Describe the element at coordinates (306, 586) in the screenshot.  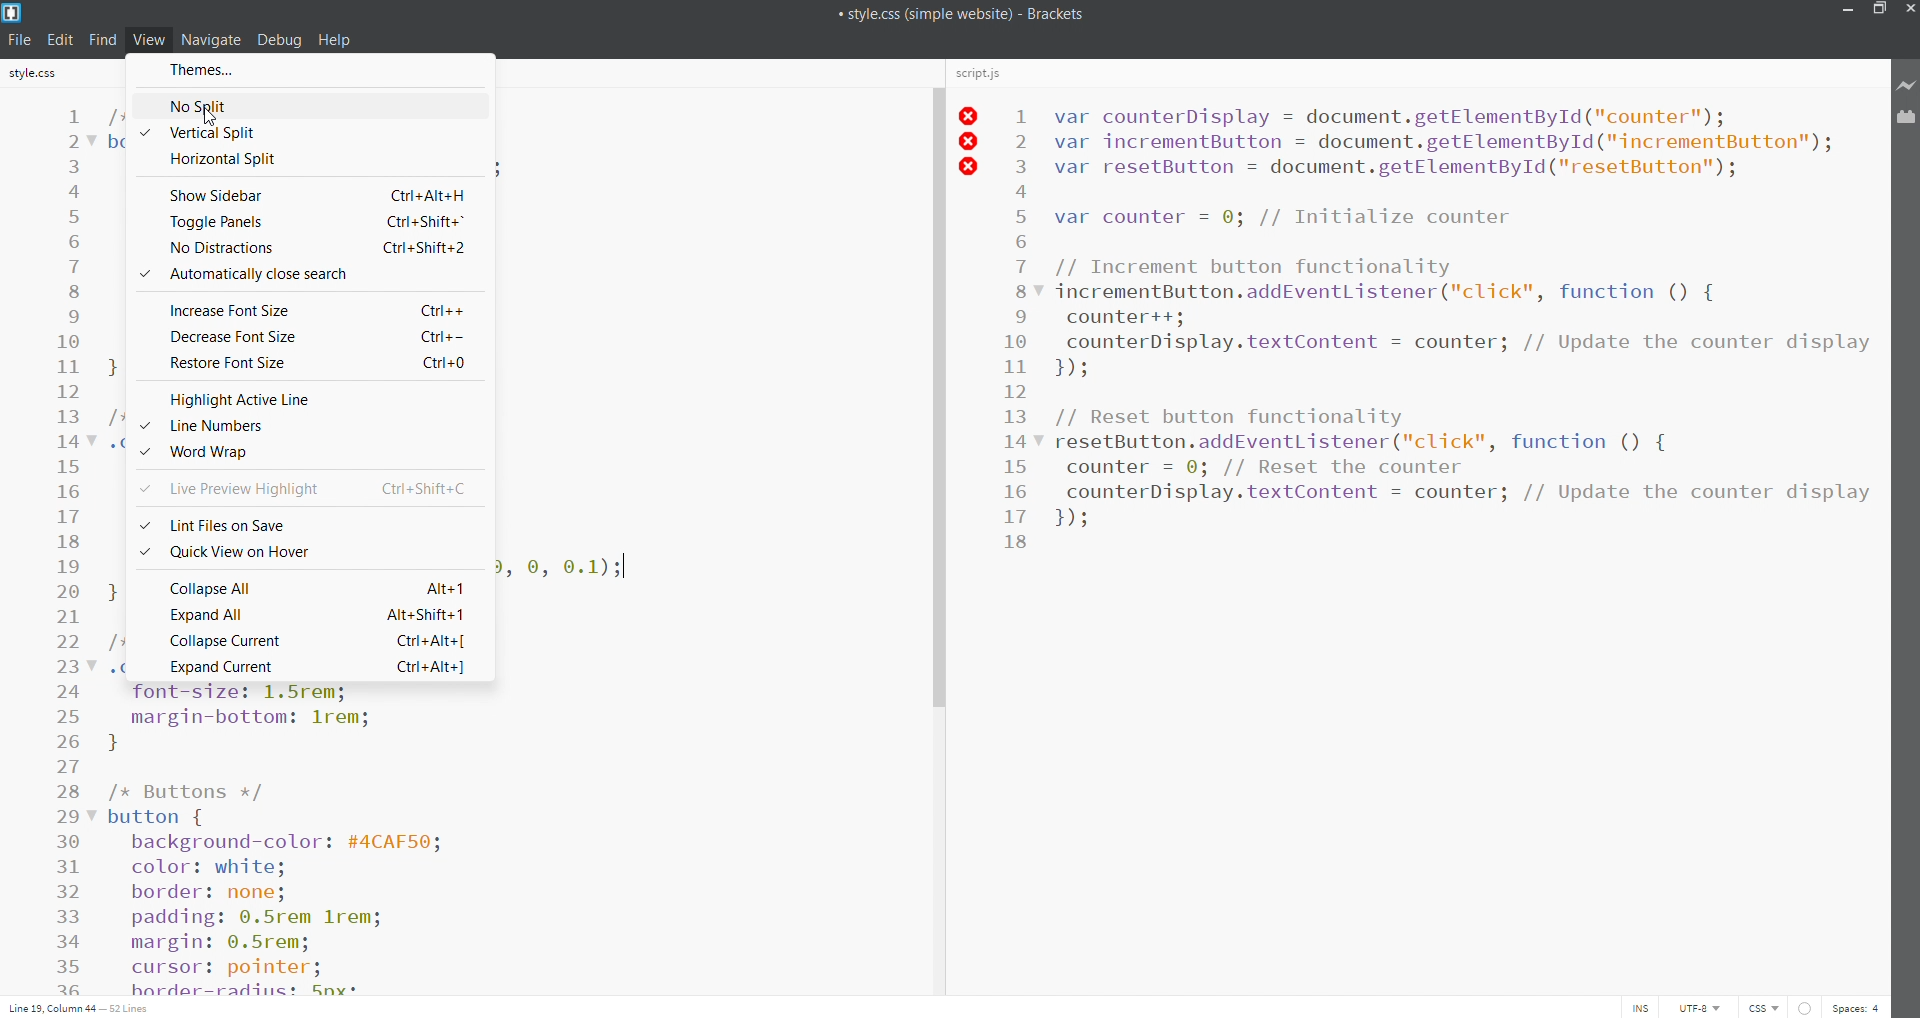
I see `collapse all` at that location.